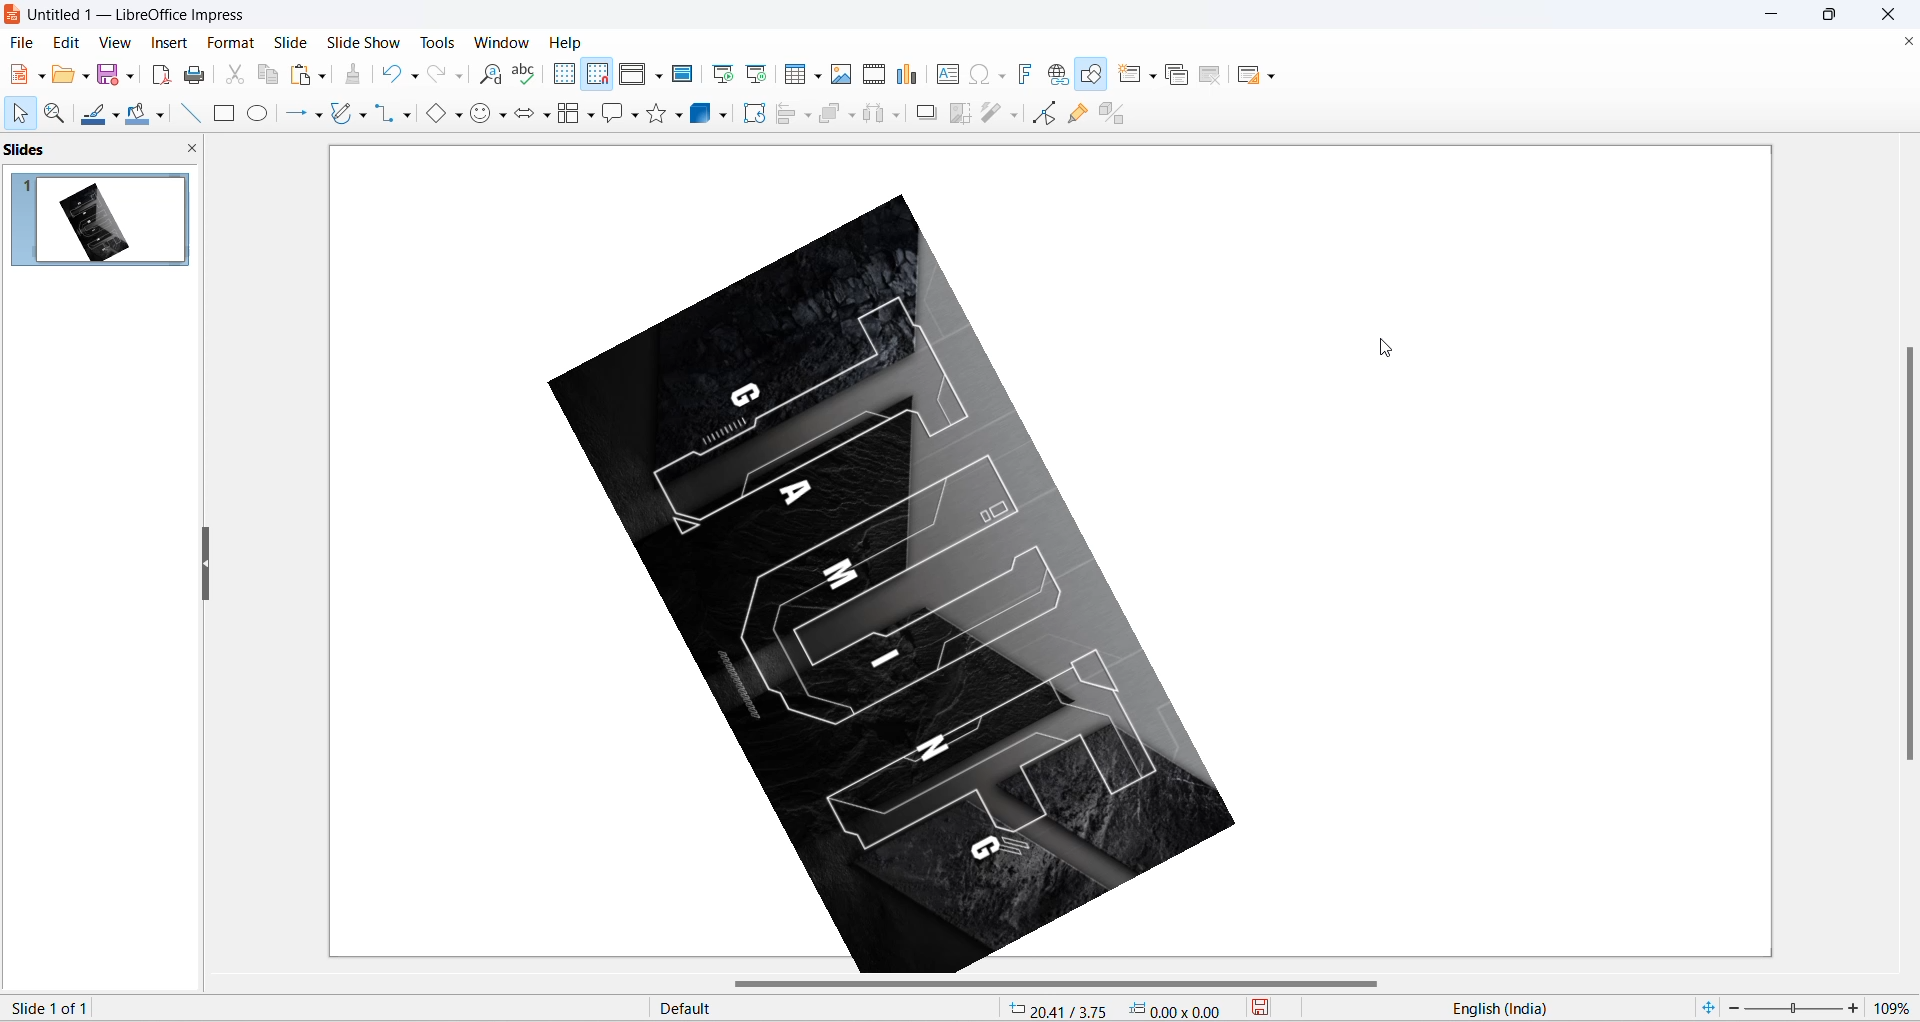  I want to click on new slide options, so click(1155, 76).